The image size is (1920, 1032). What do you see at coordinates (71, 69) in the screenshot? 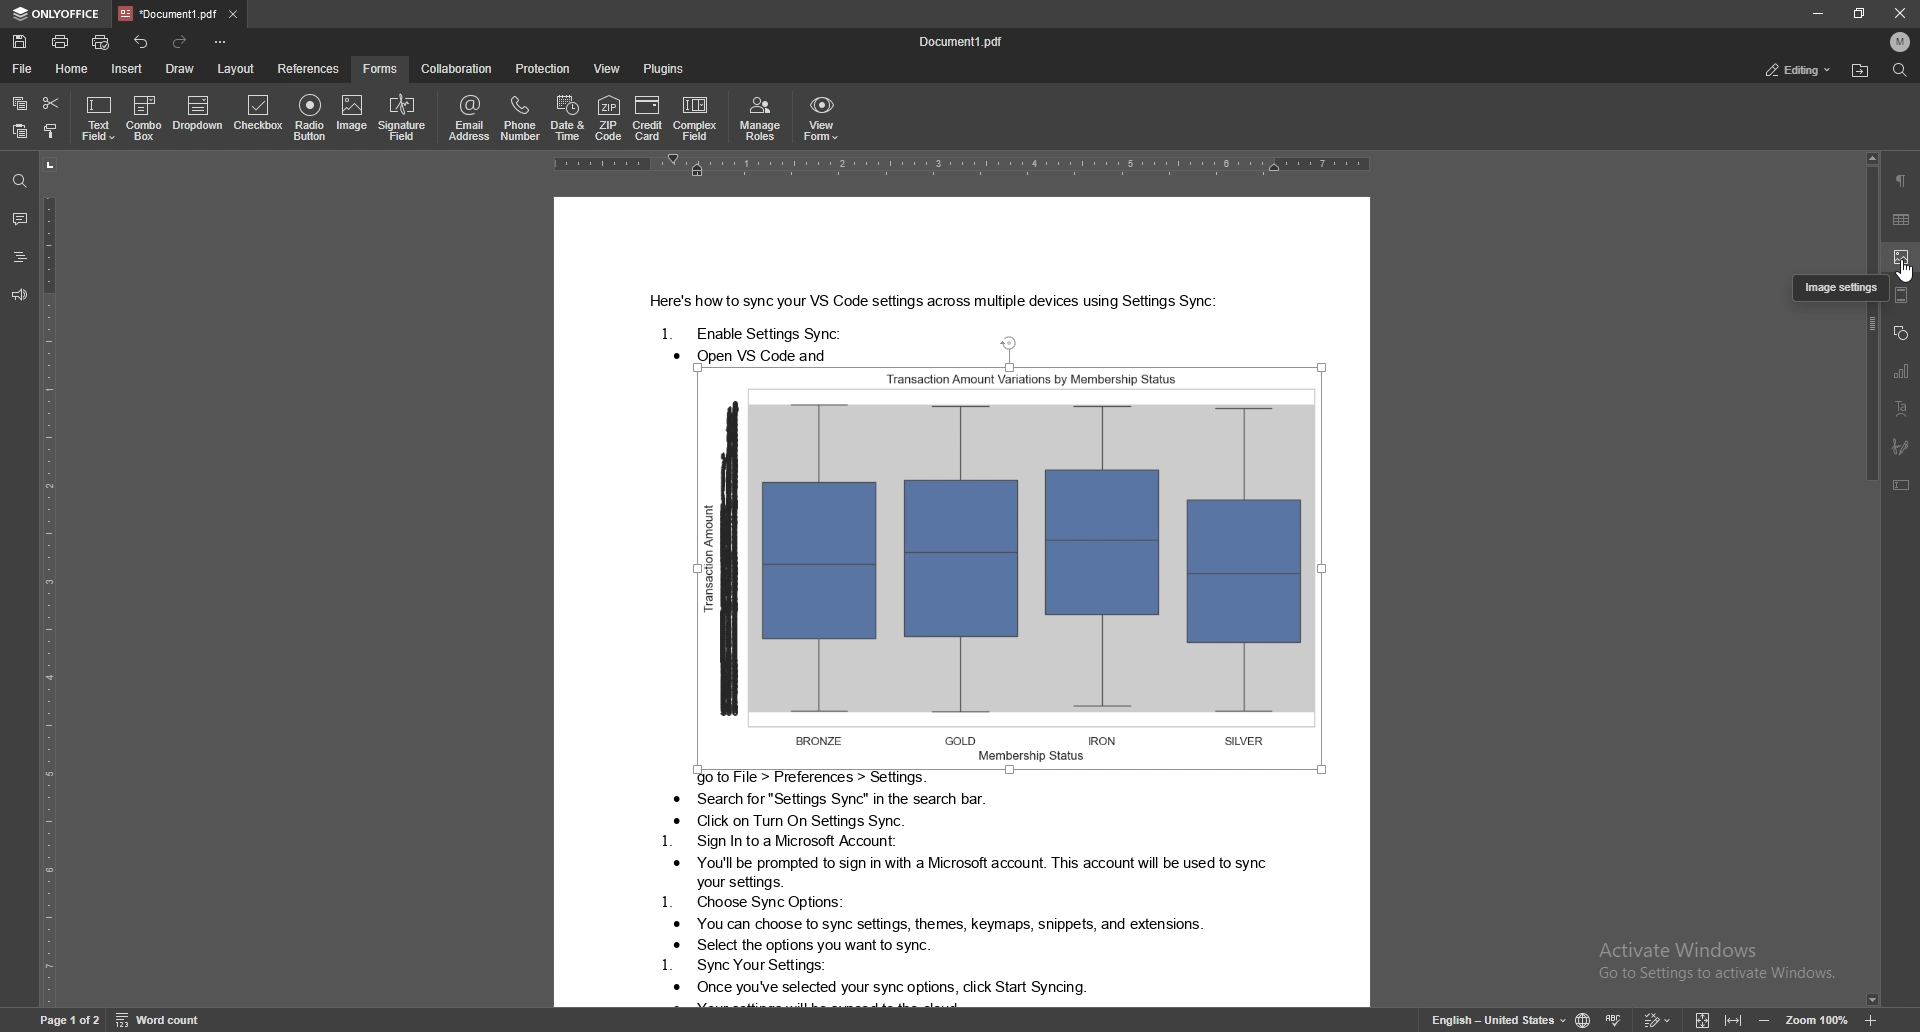
I see `home` at bounding box center [71, 69].